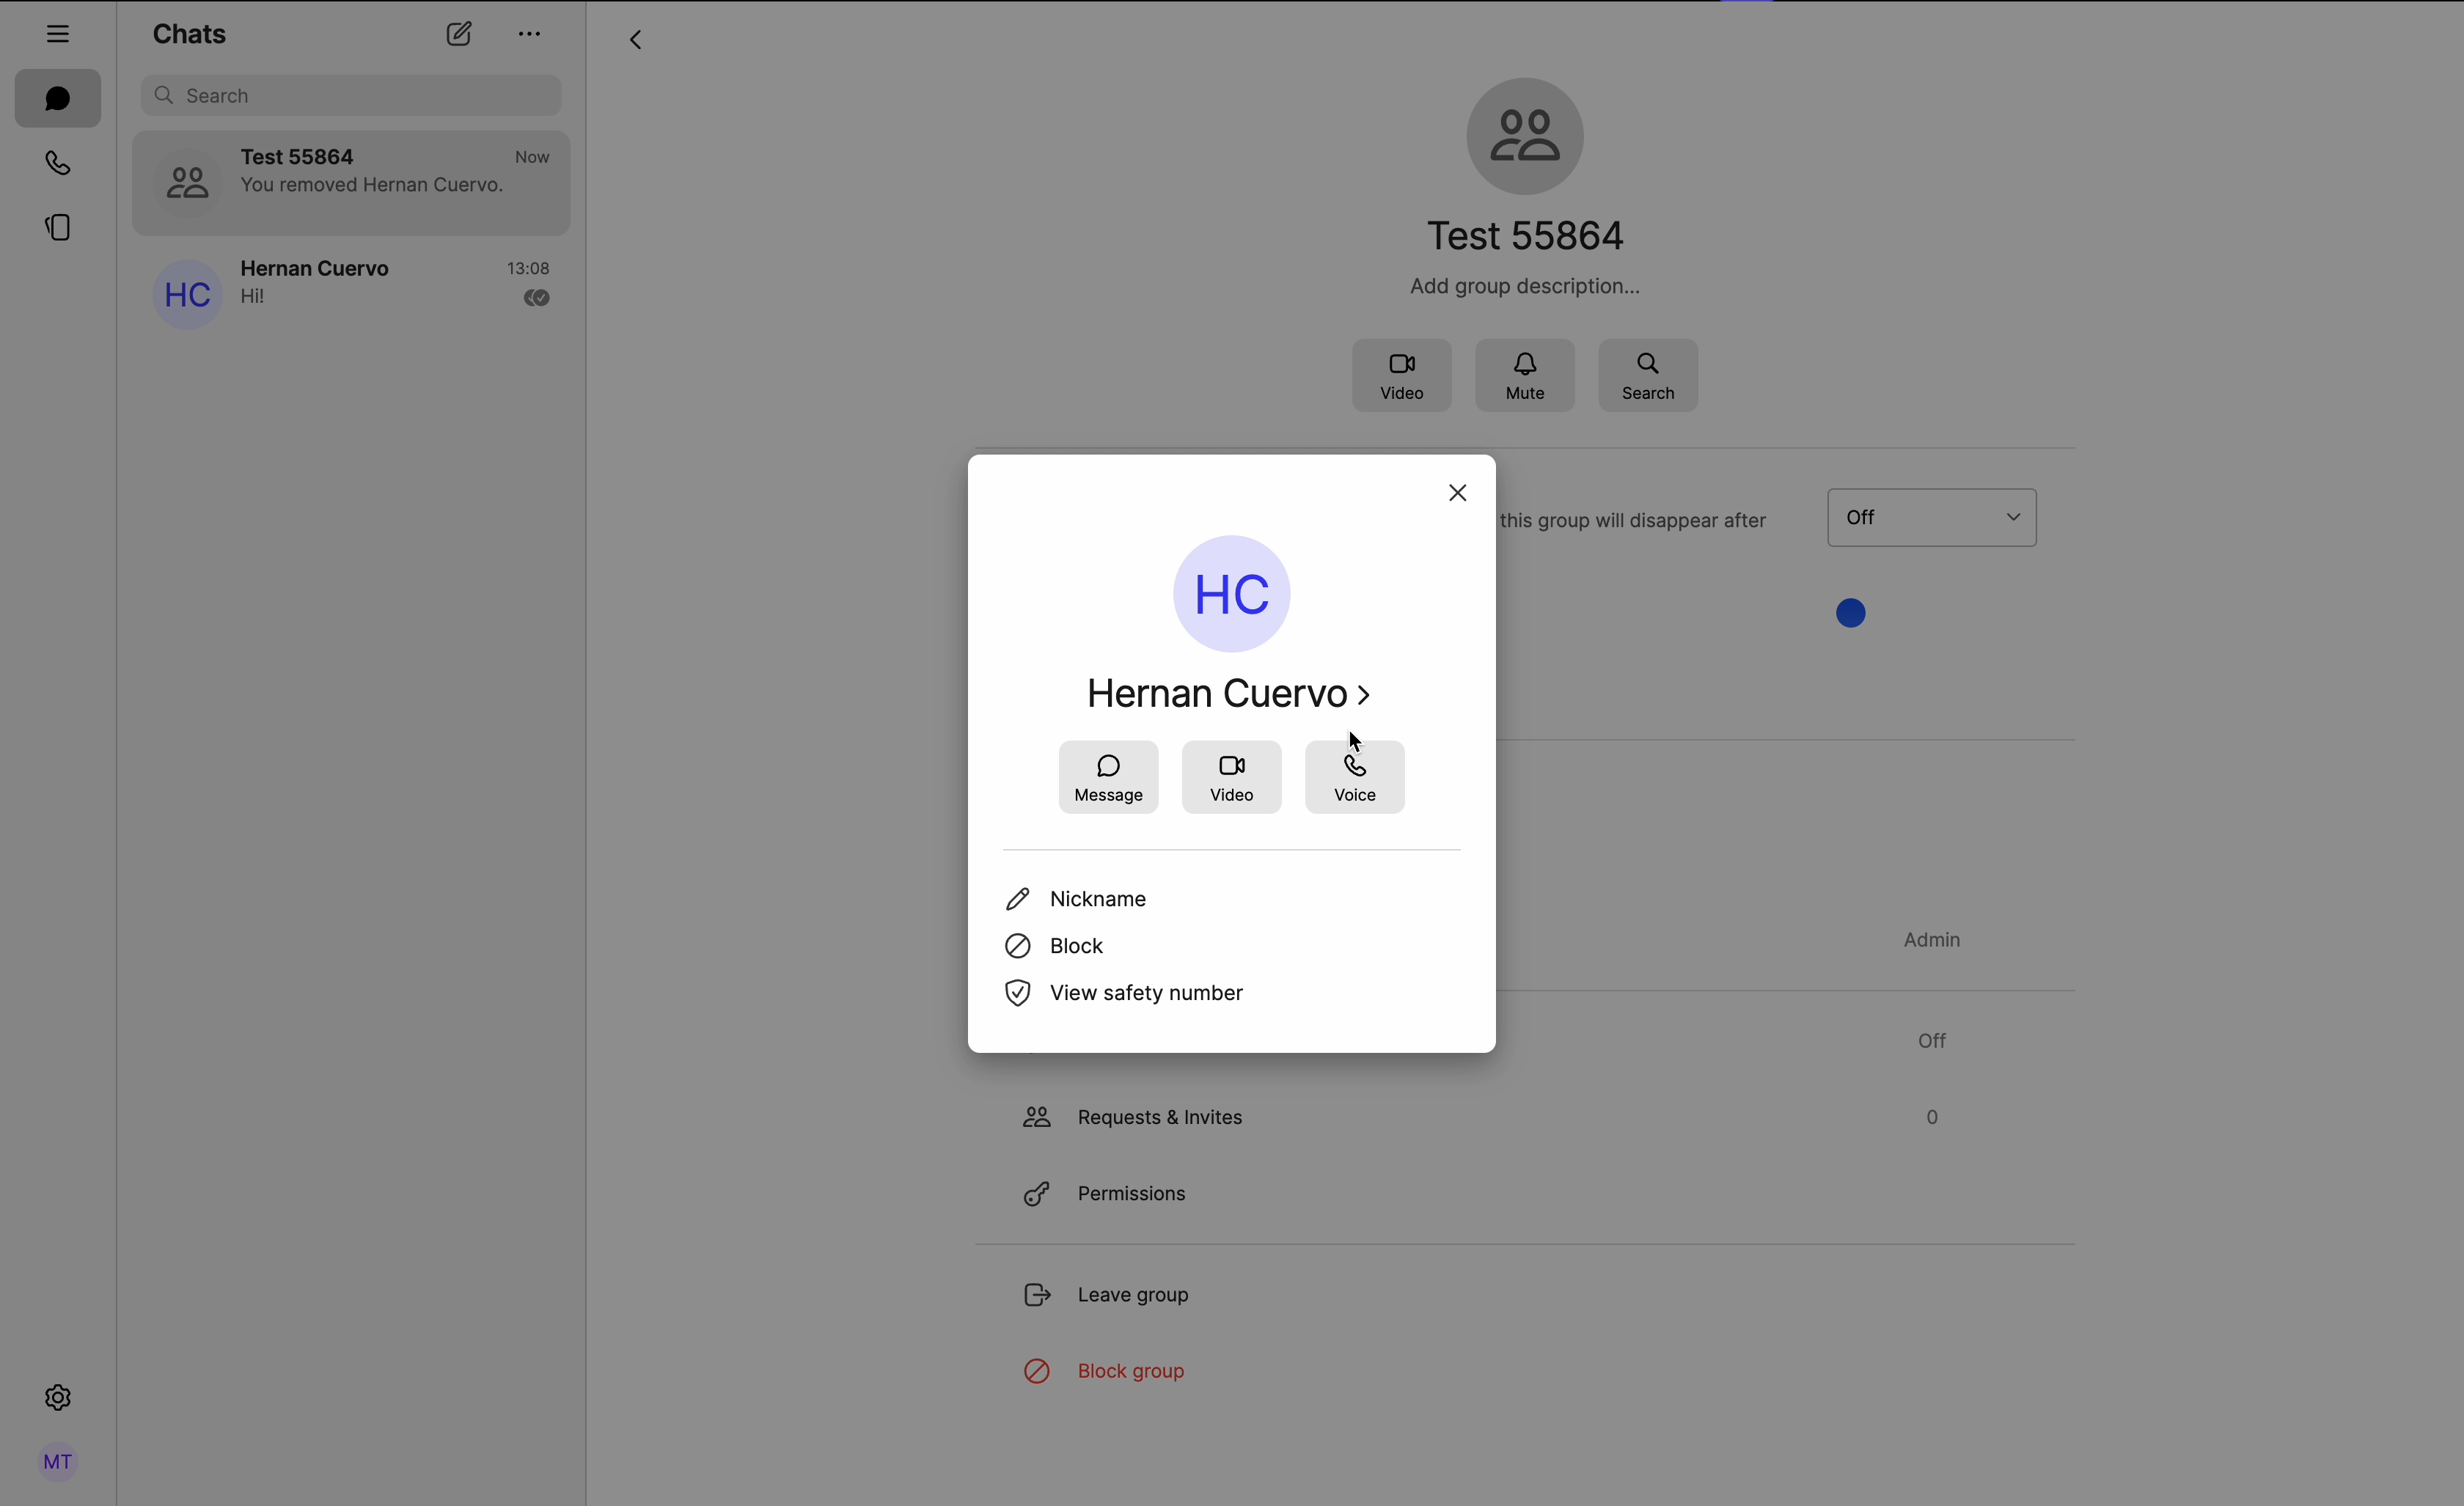 The image size is (2464, 1506). Describe the element at coordinates (189, 32) in the screenshot. I see `chats` at that location.